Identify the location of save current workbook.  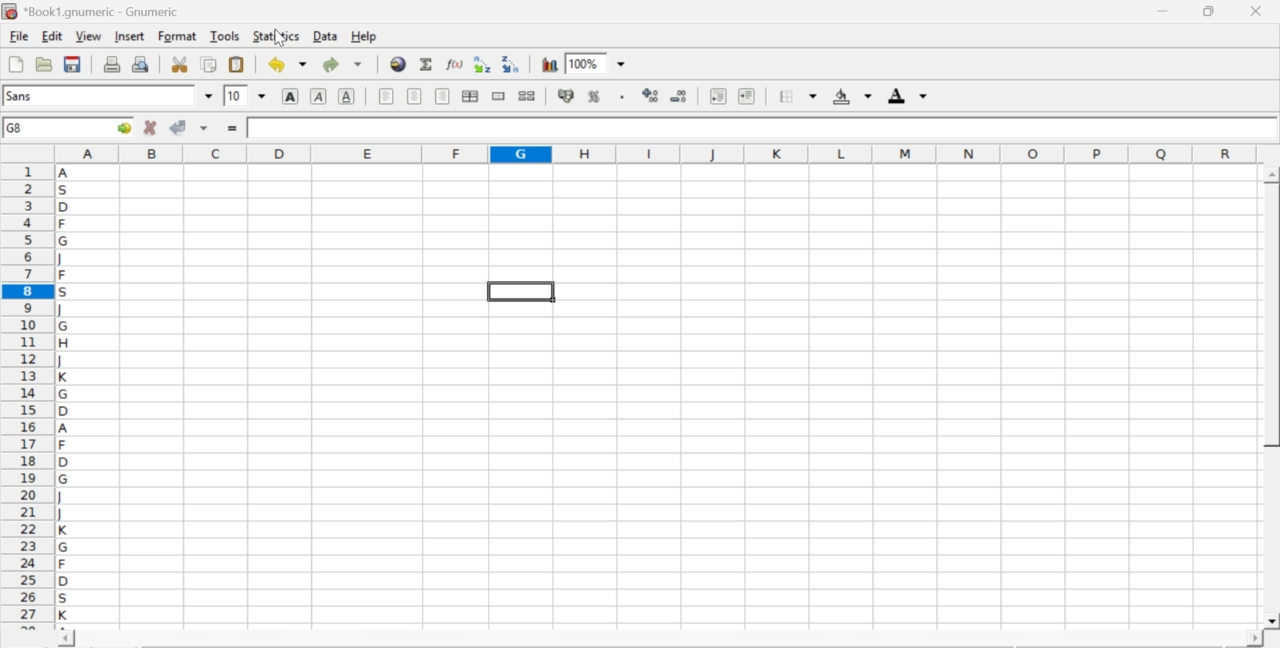
(73, 64).